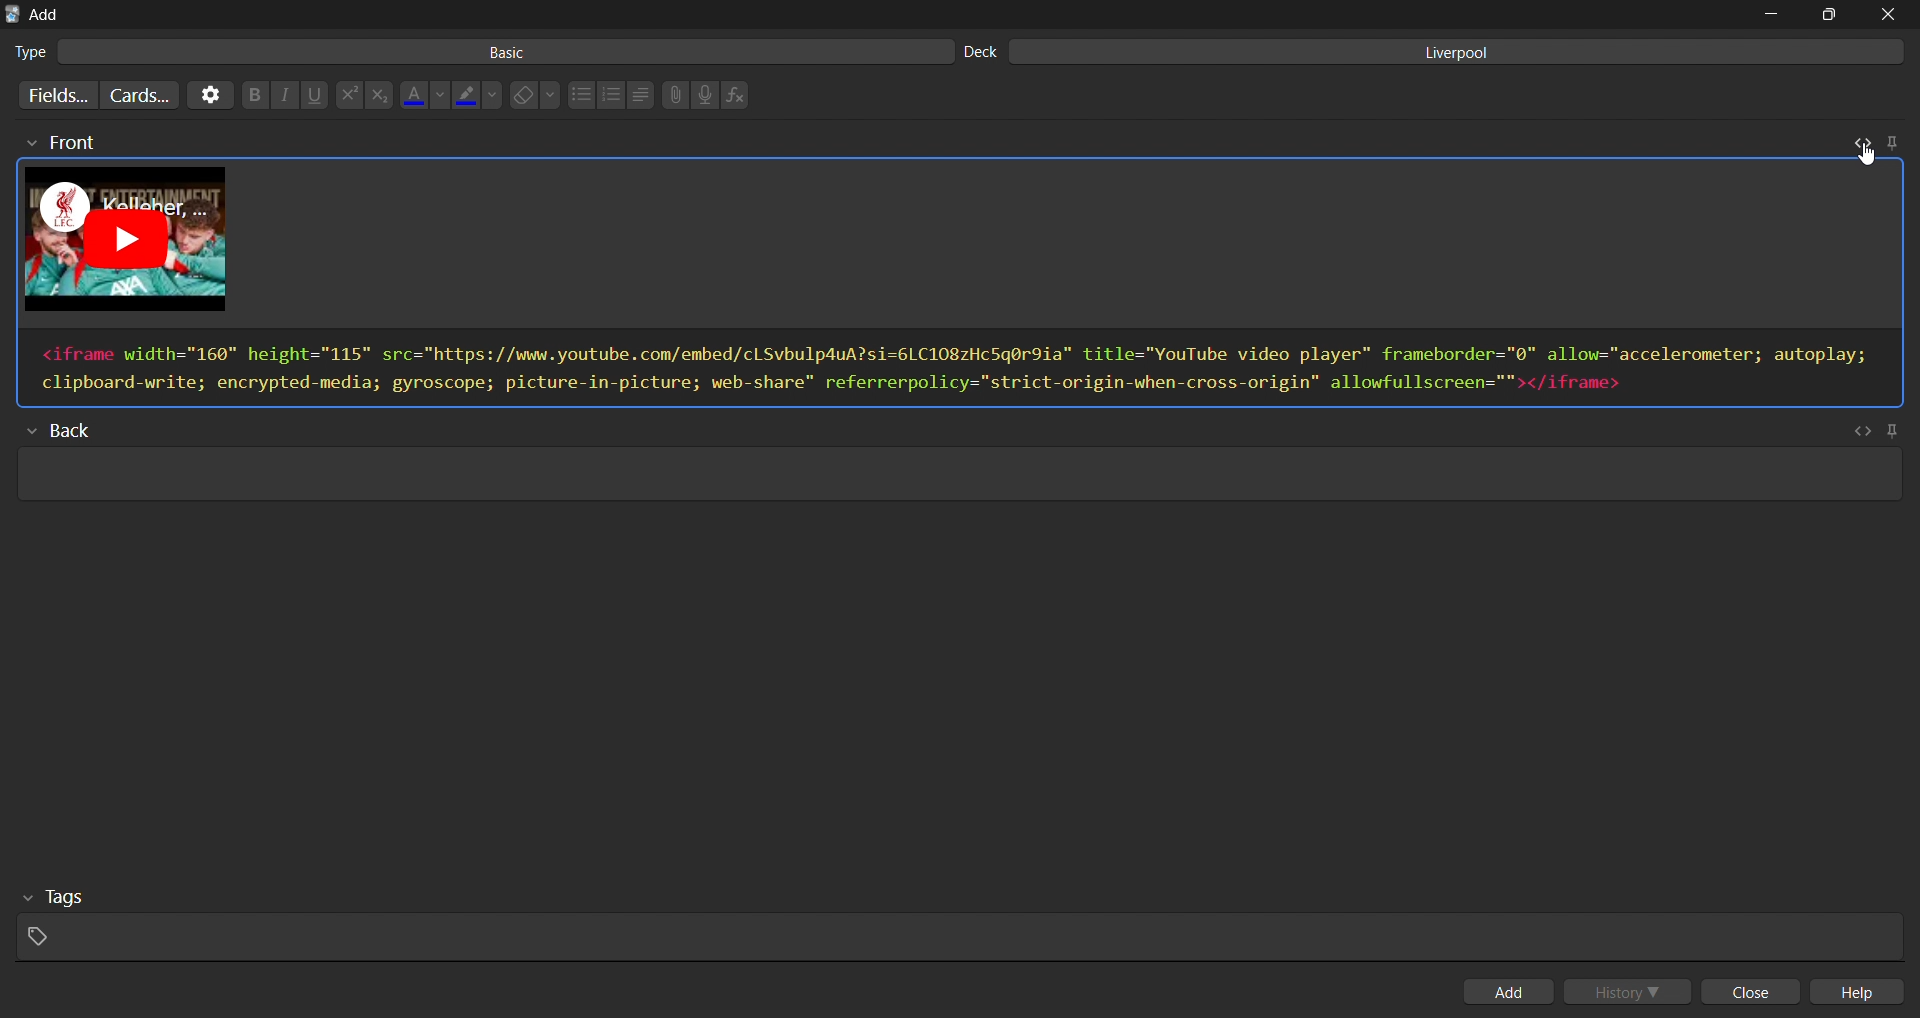 This screenshot has width=1920, height=1018. What do you see at coordinates (1865, 993) in the screenshot?
I see `help` at bounding box center [1865, 993].